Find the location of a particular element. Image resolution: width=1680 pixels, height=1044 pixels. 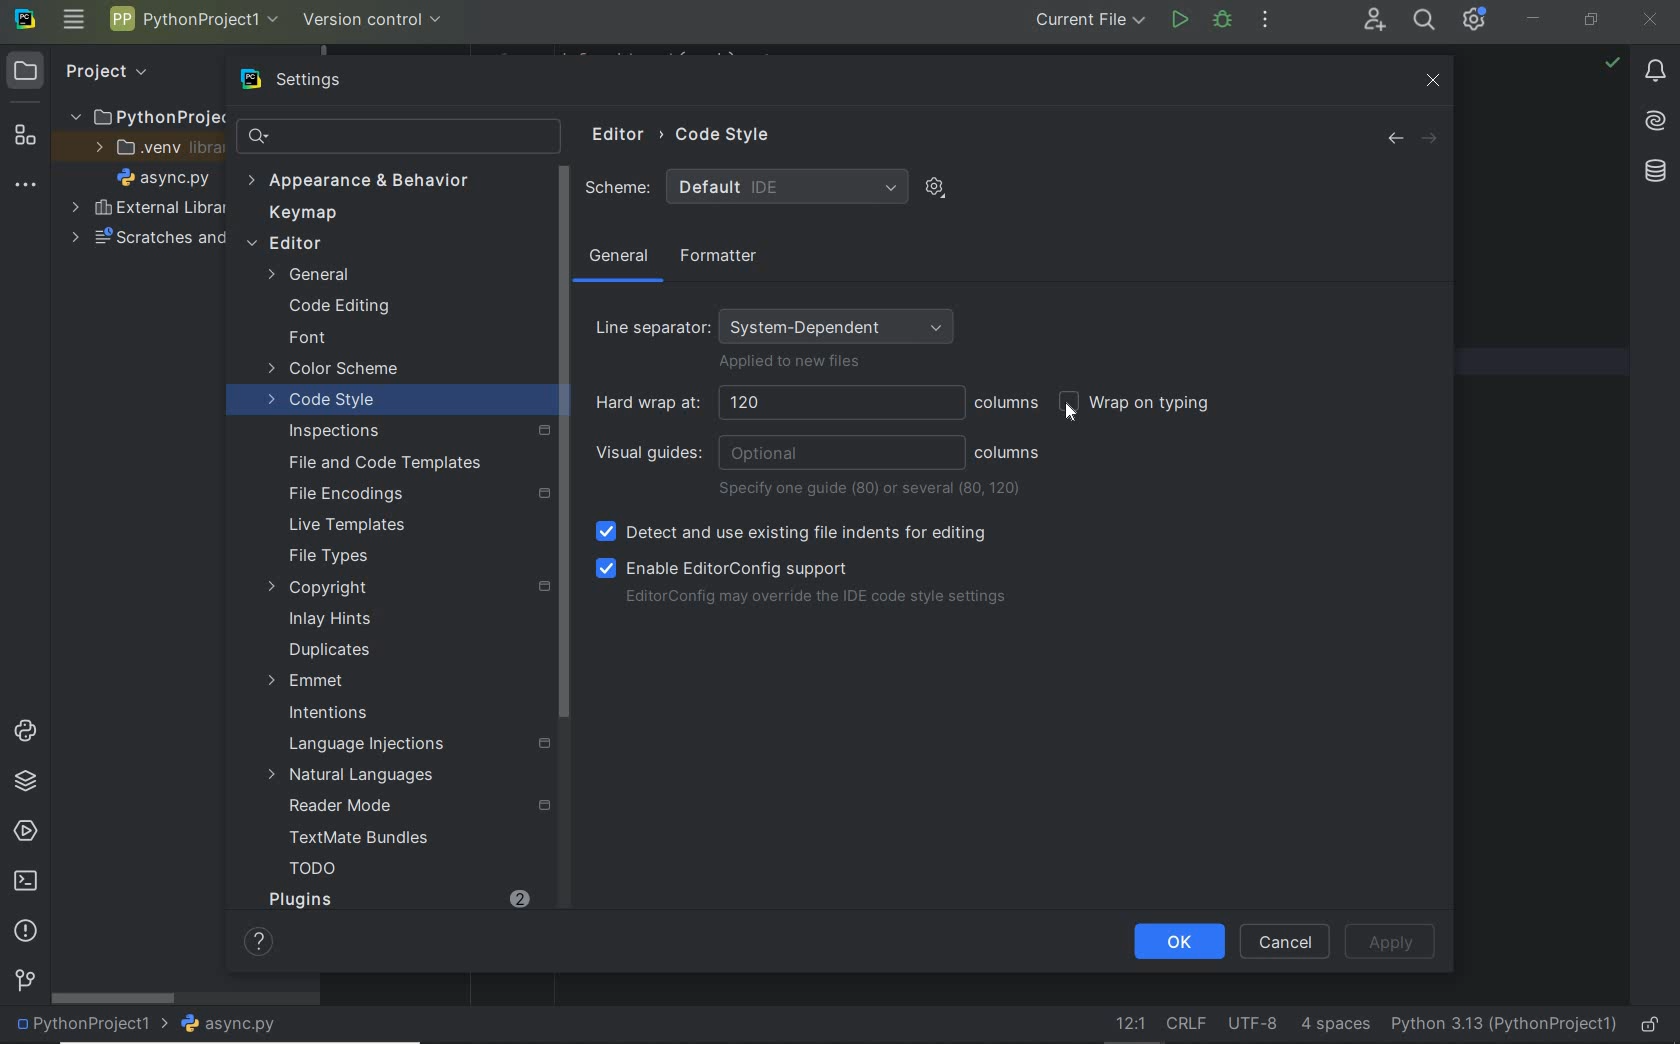

code style is located at coordinates (324, 403).